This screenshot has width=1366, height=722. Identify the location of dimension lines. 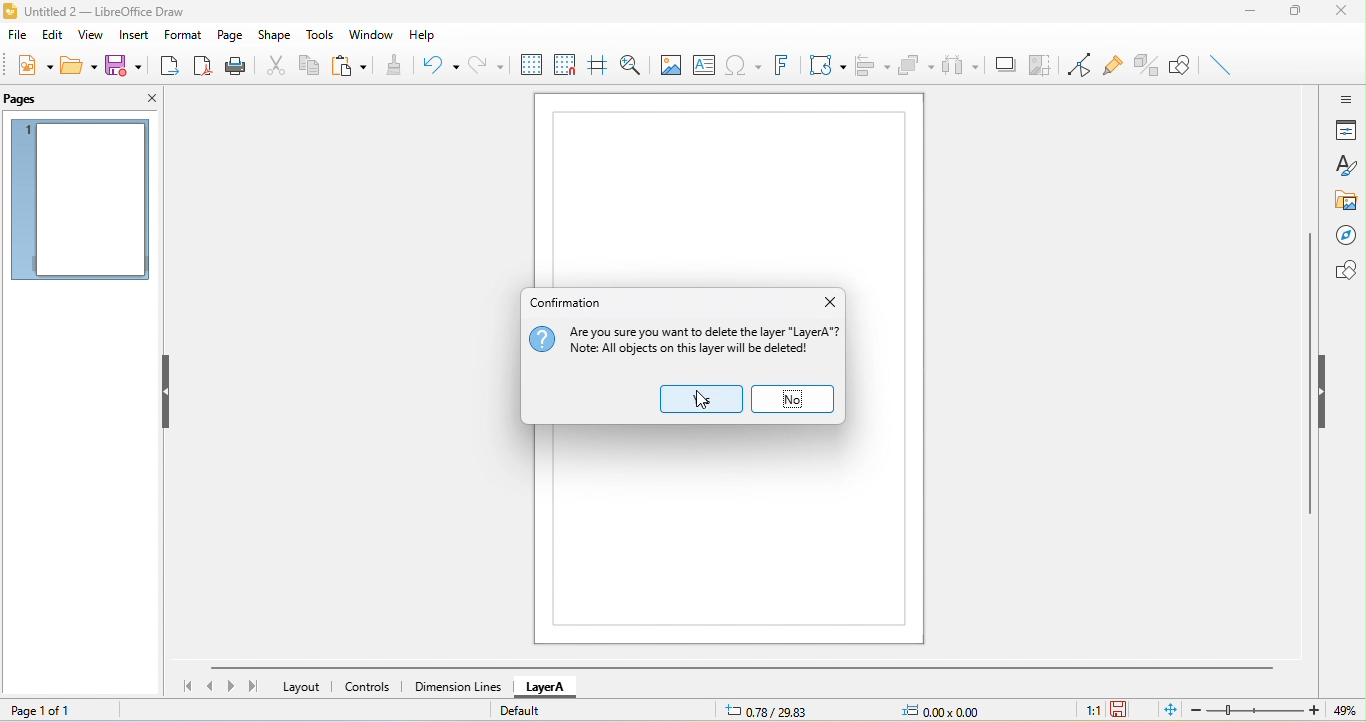
(462, 687).